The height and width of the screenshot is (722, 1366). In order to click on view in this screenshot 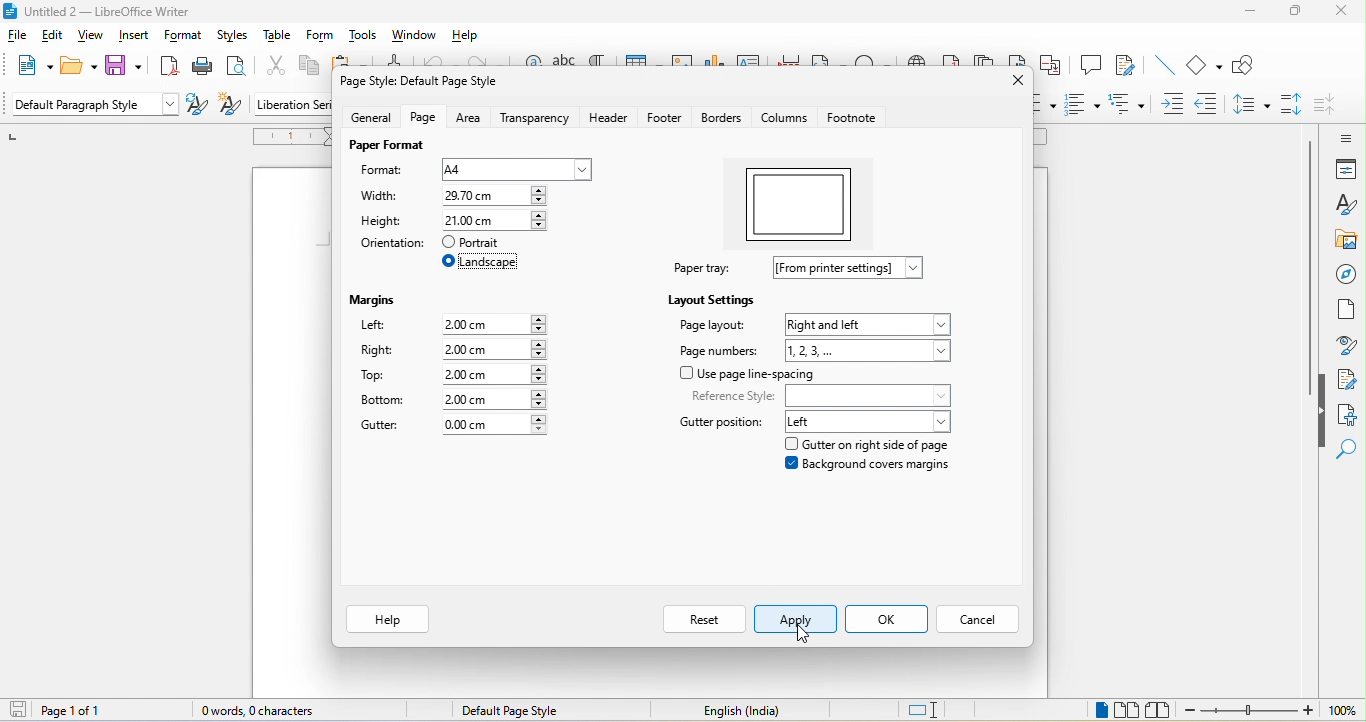, I will do `click(93, 38)`.